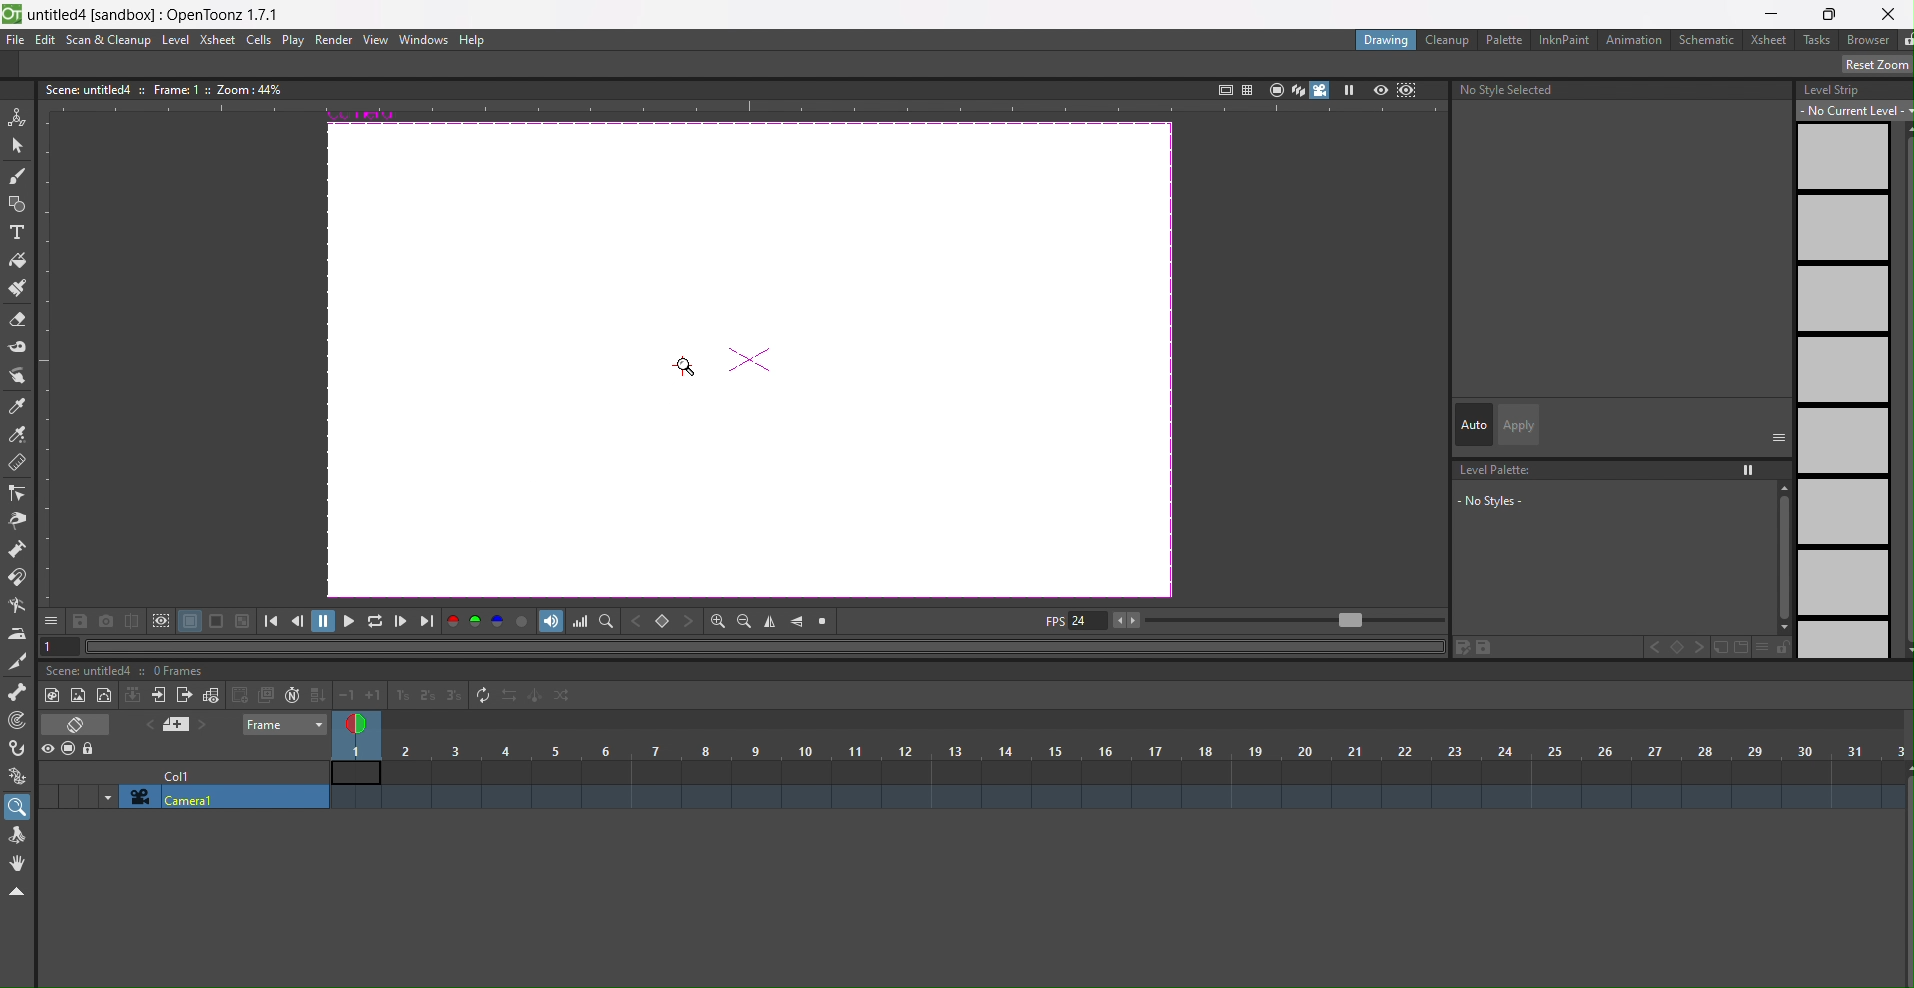  I want to click on scan&cleanup, so click(109, 41).